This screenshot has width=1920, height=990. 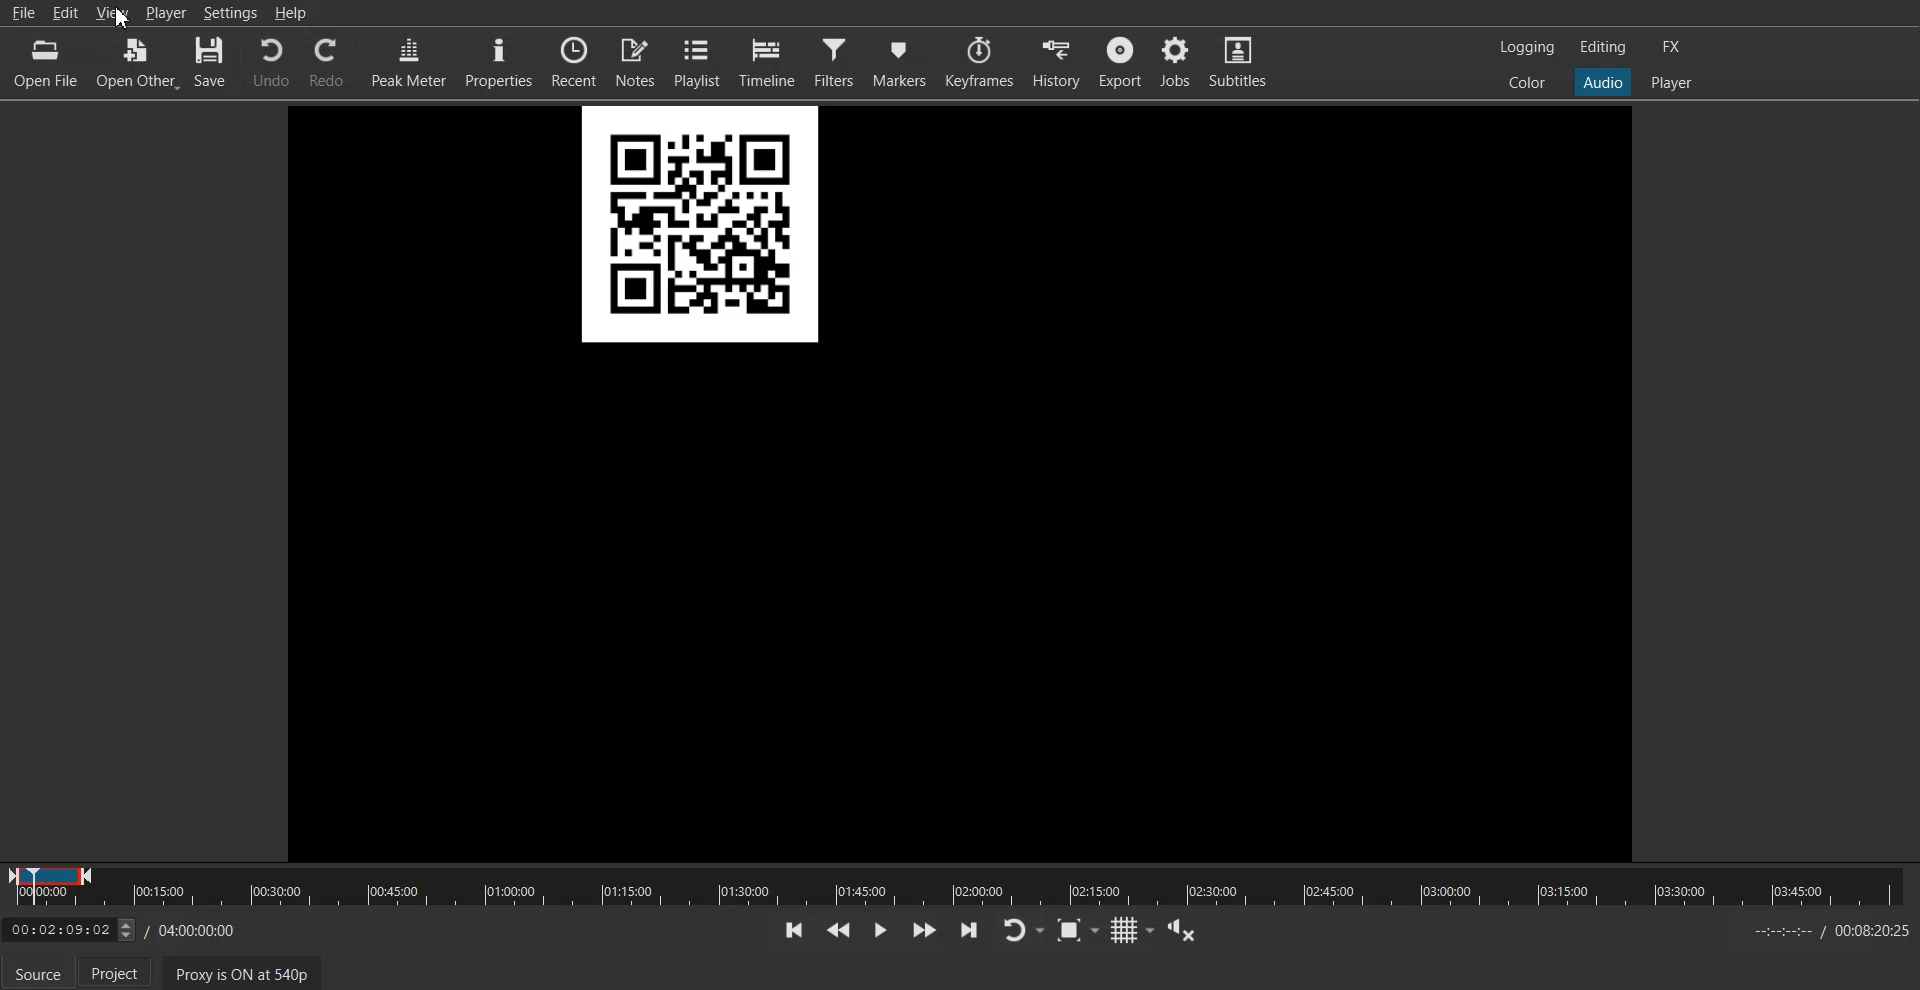 I want to click on Switch to the Editor layout, so click(x=1603, y=47).